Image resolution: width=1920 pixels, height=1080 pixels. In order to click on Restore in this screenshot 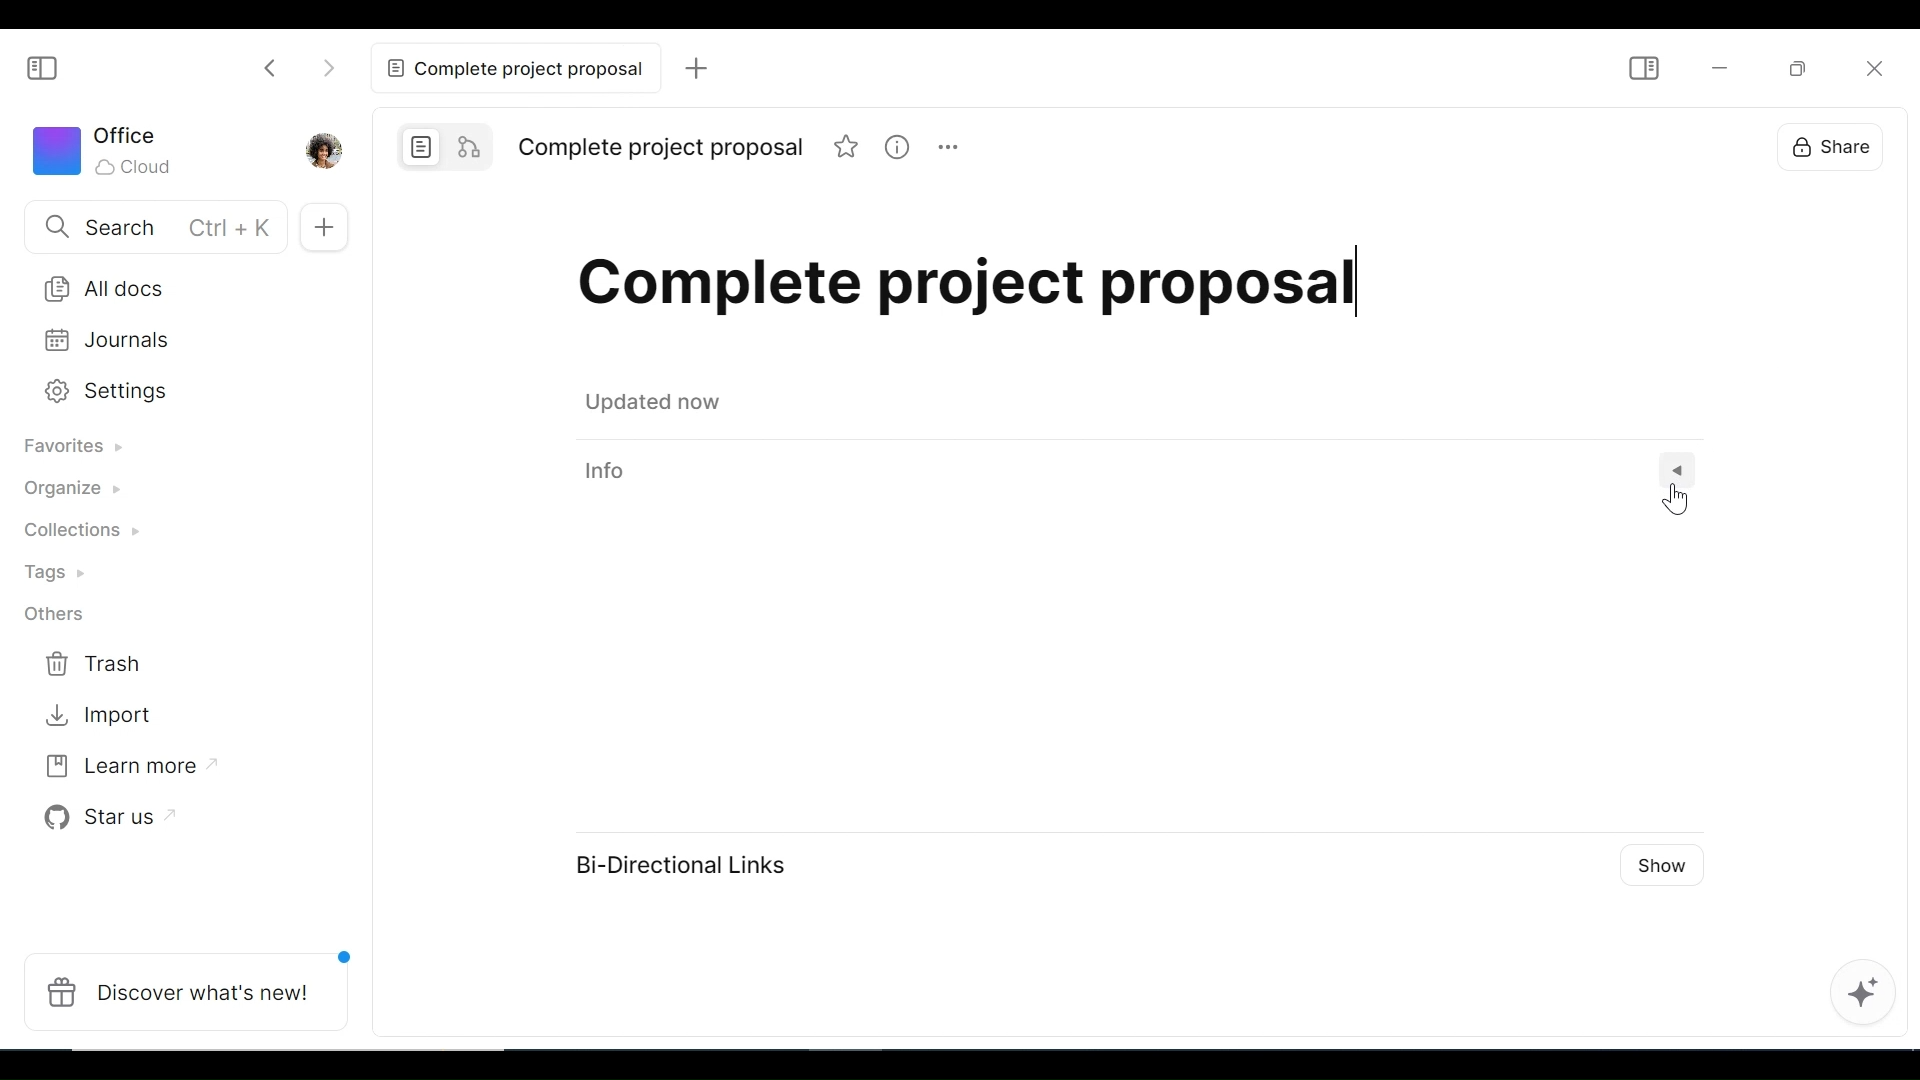, I will do `click(1795, 67)`.